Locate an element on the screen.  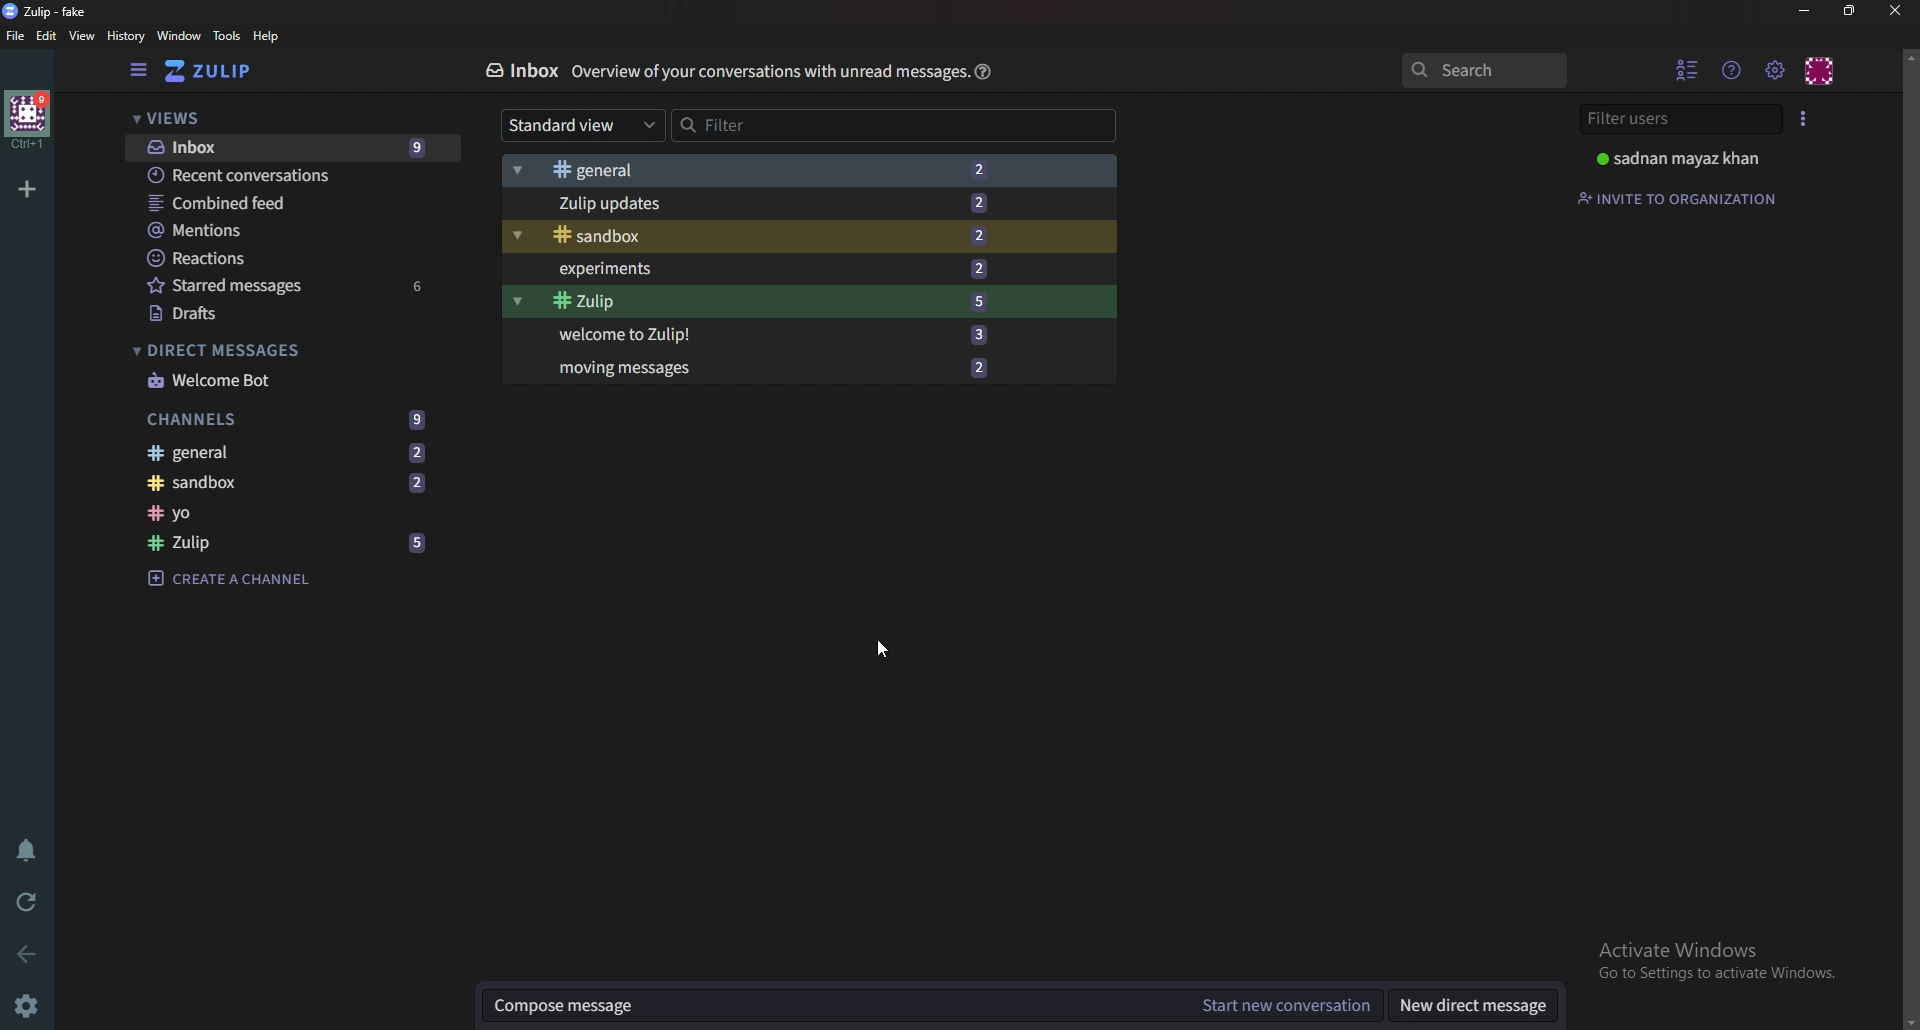
Recent conversations is located at coordinates (279, 176).